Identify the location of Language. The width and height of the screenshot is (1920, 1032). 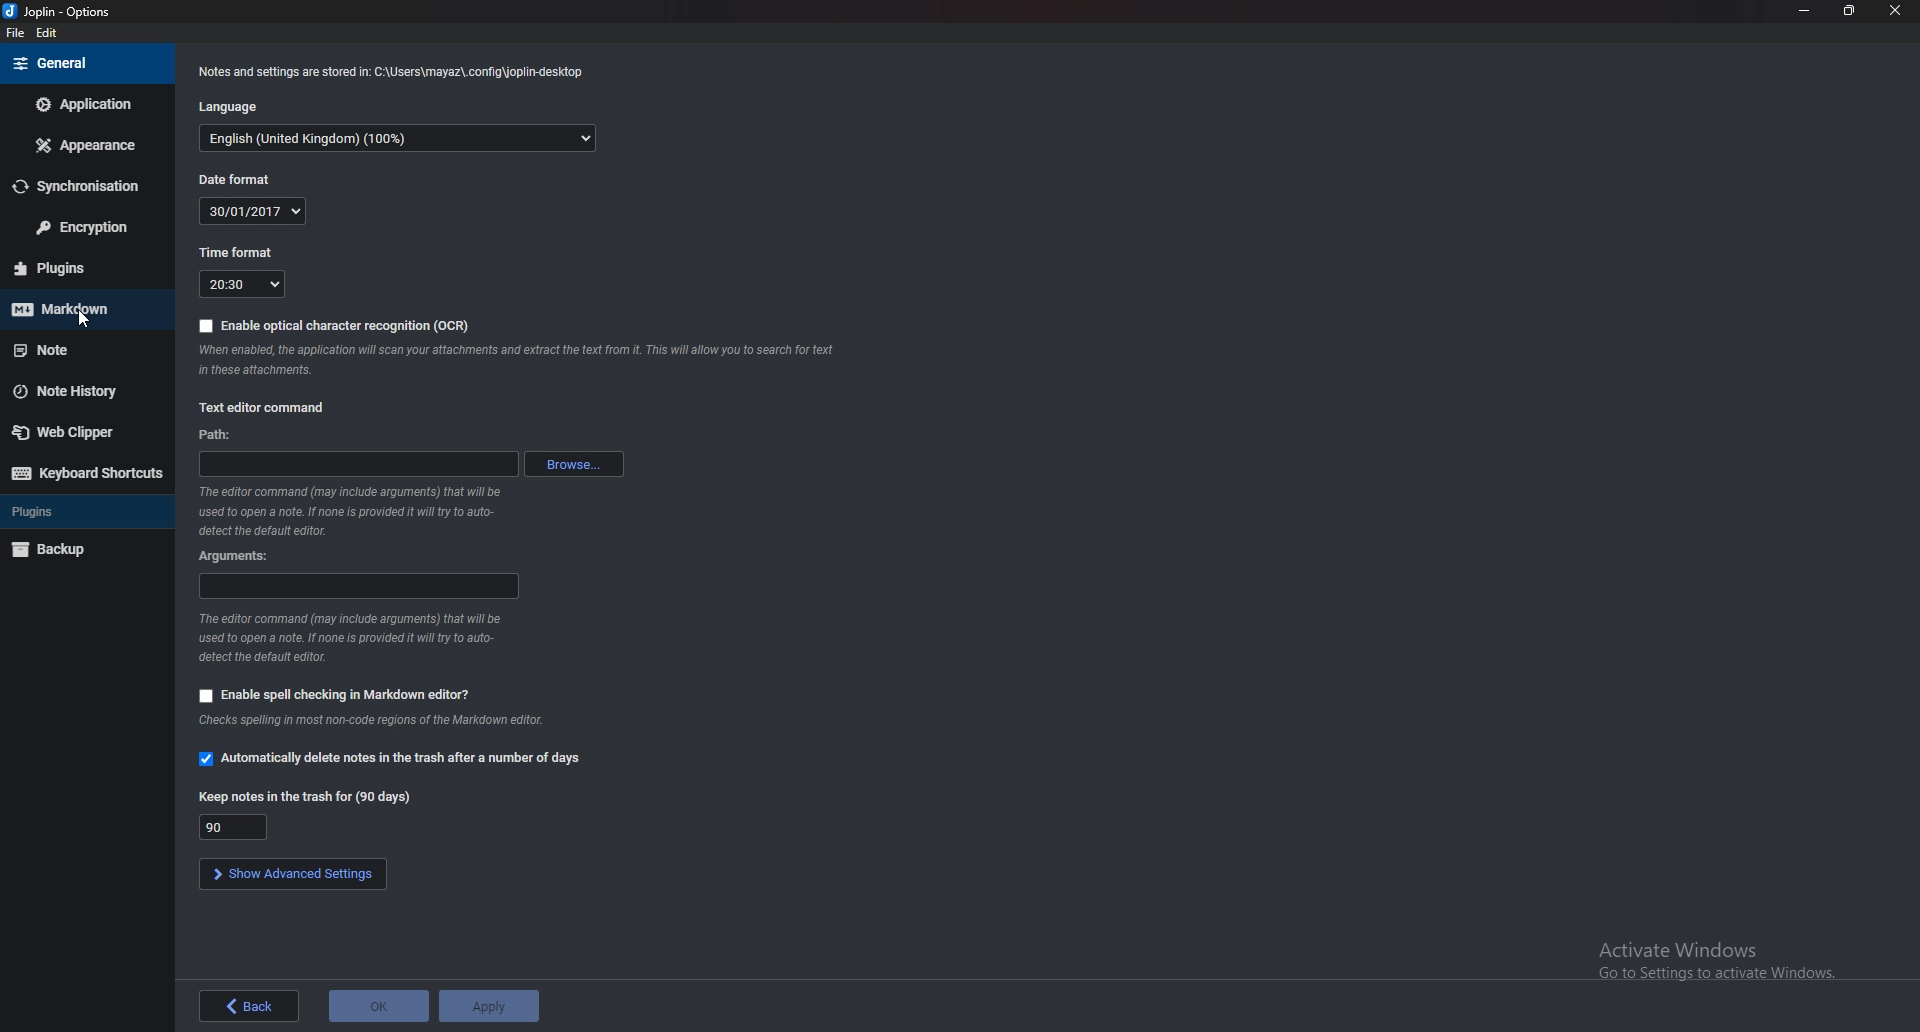
(233, 106).